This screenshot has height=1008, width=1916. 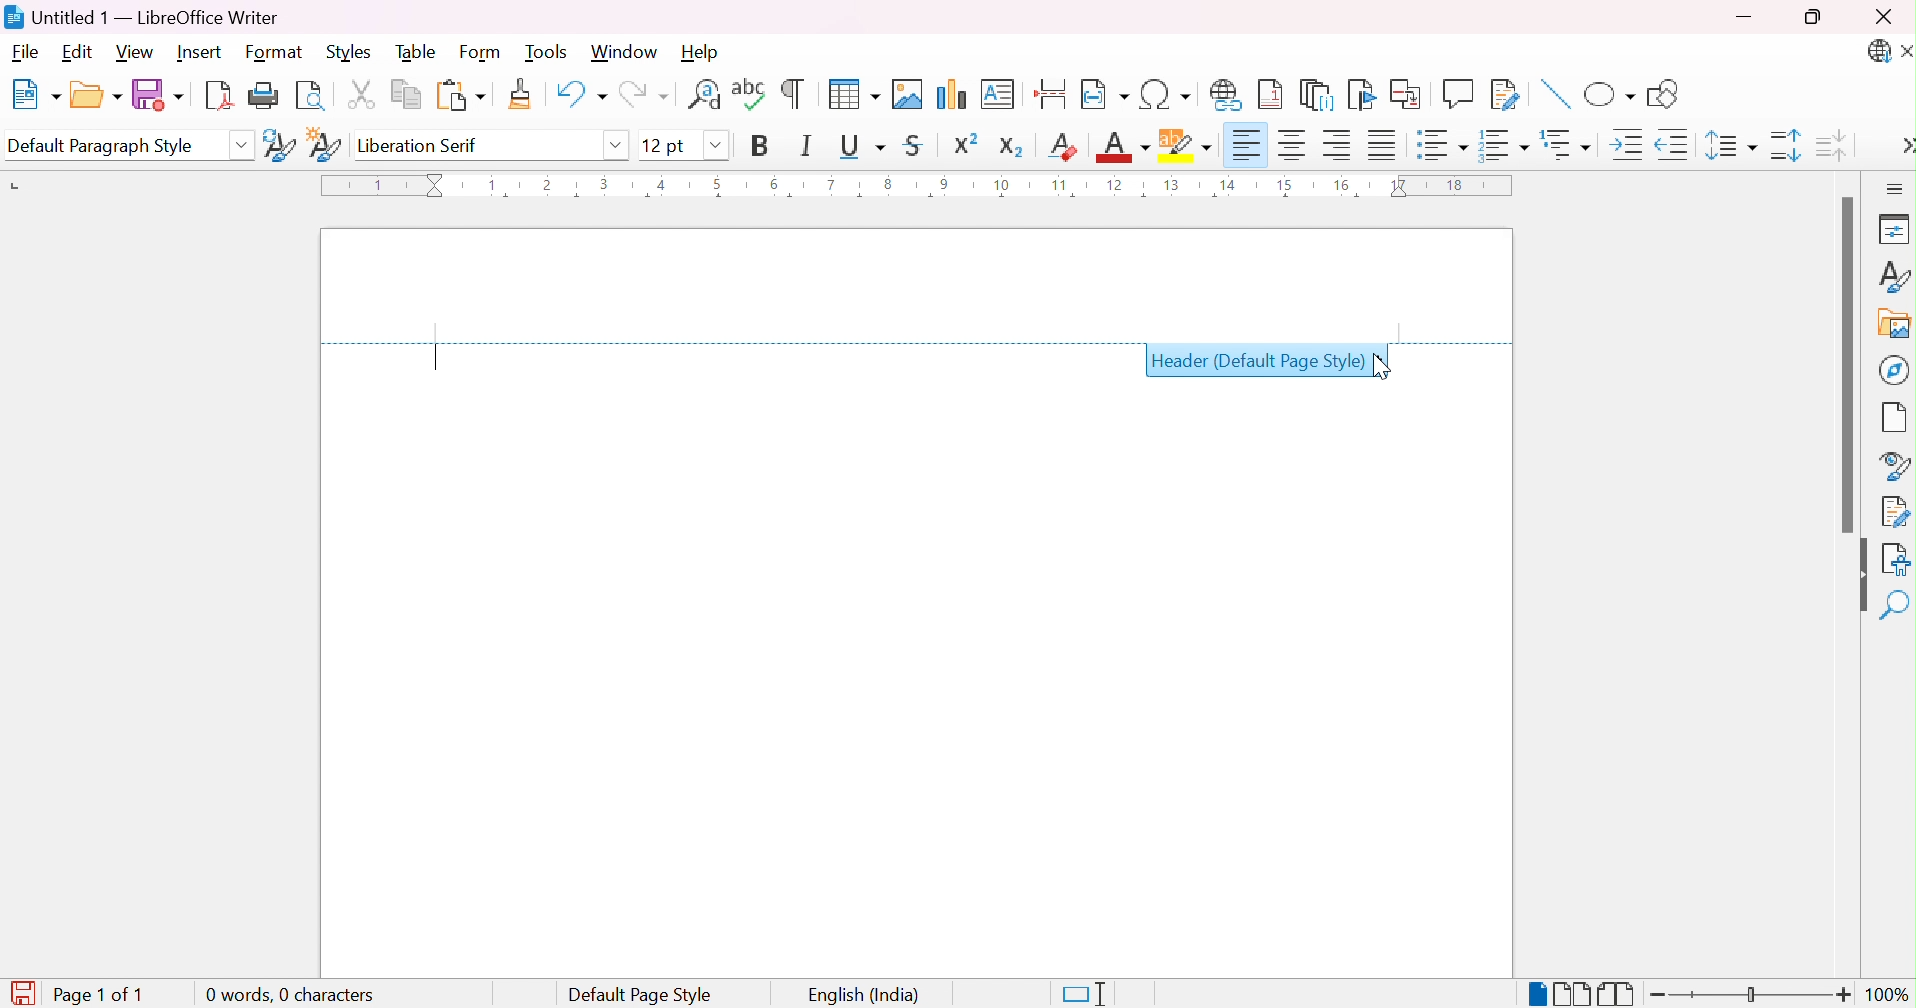 I want to click on Restore down, so click(x=1817, y=15).